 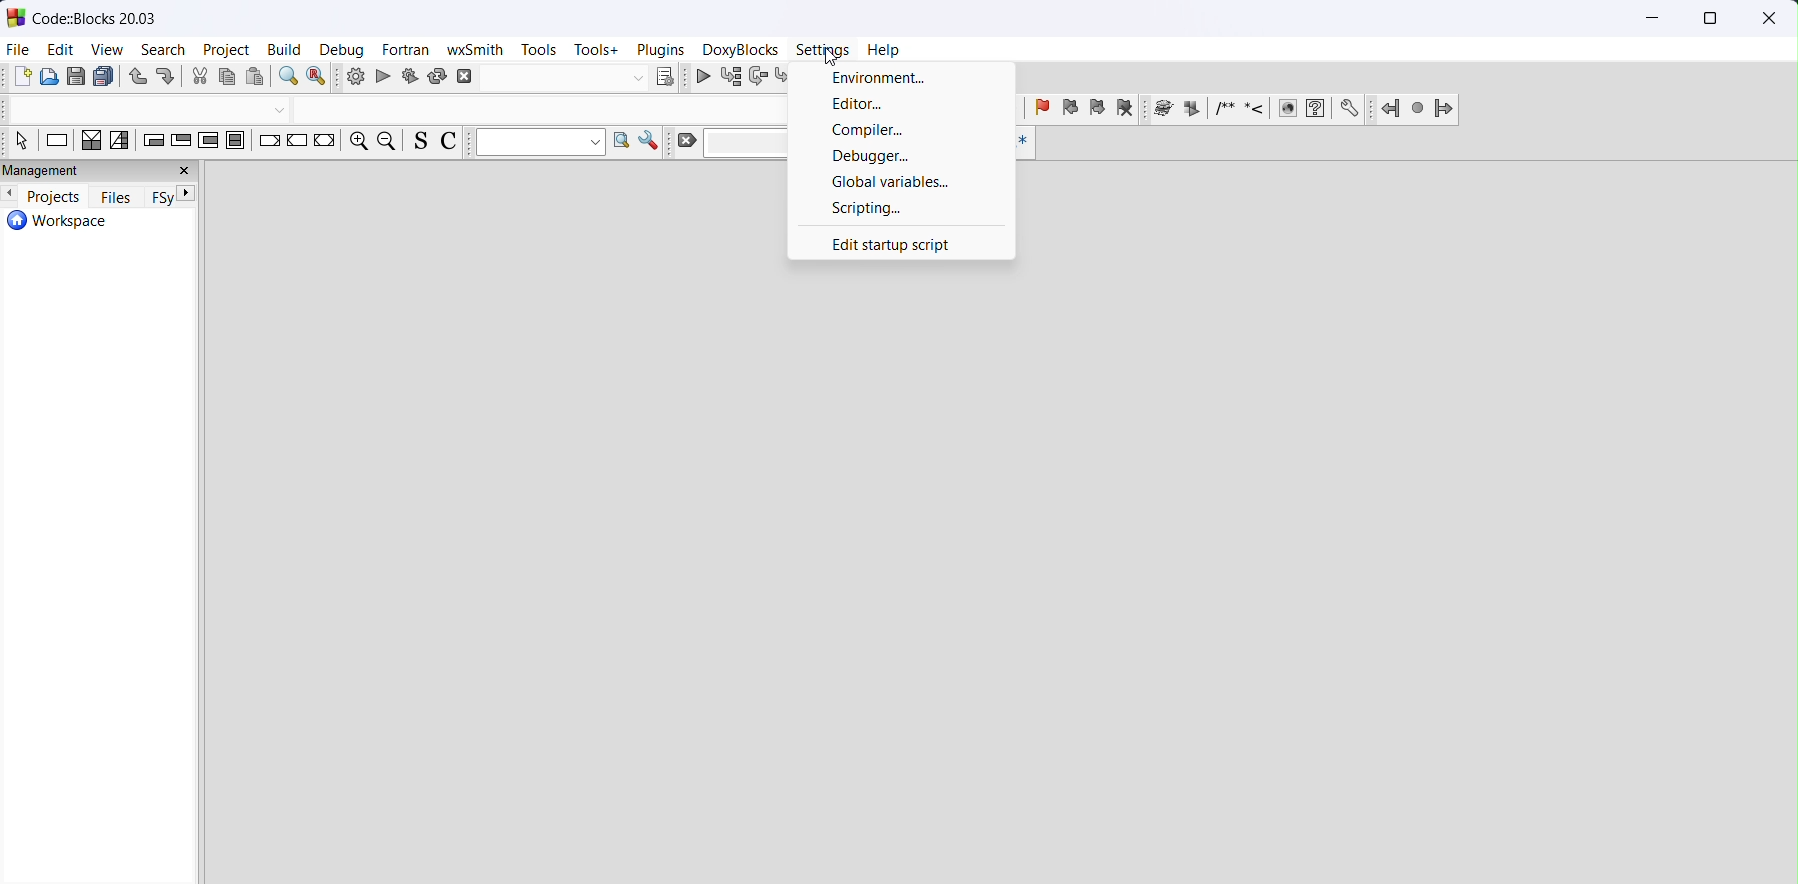 What do you see at coordinates (23, 78) in the screenshot?
I see `new file` at bounding box center [23, 78].